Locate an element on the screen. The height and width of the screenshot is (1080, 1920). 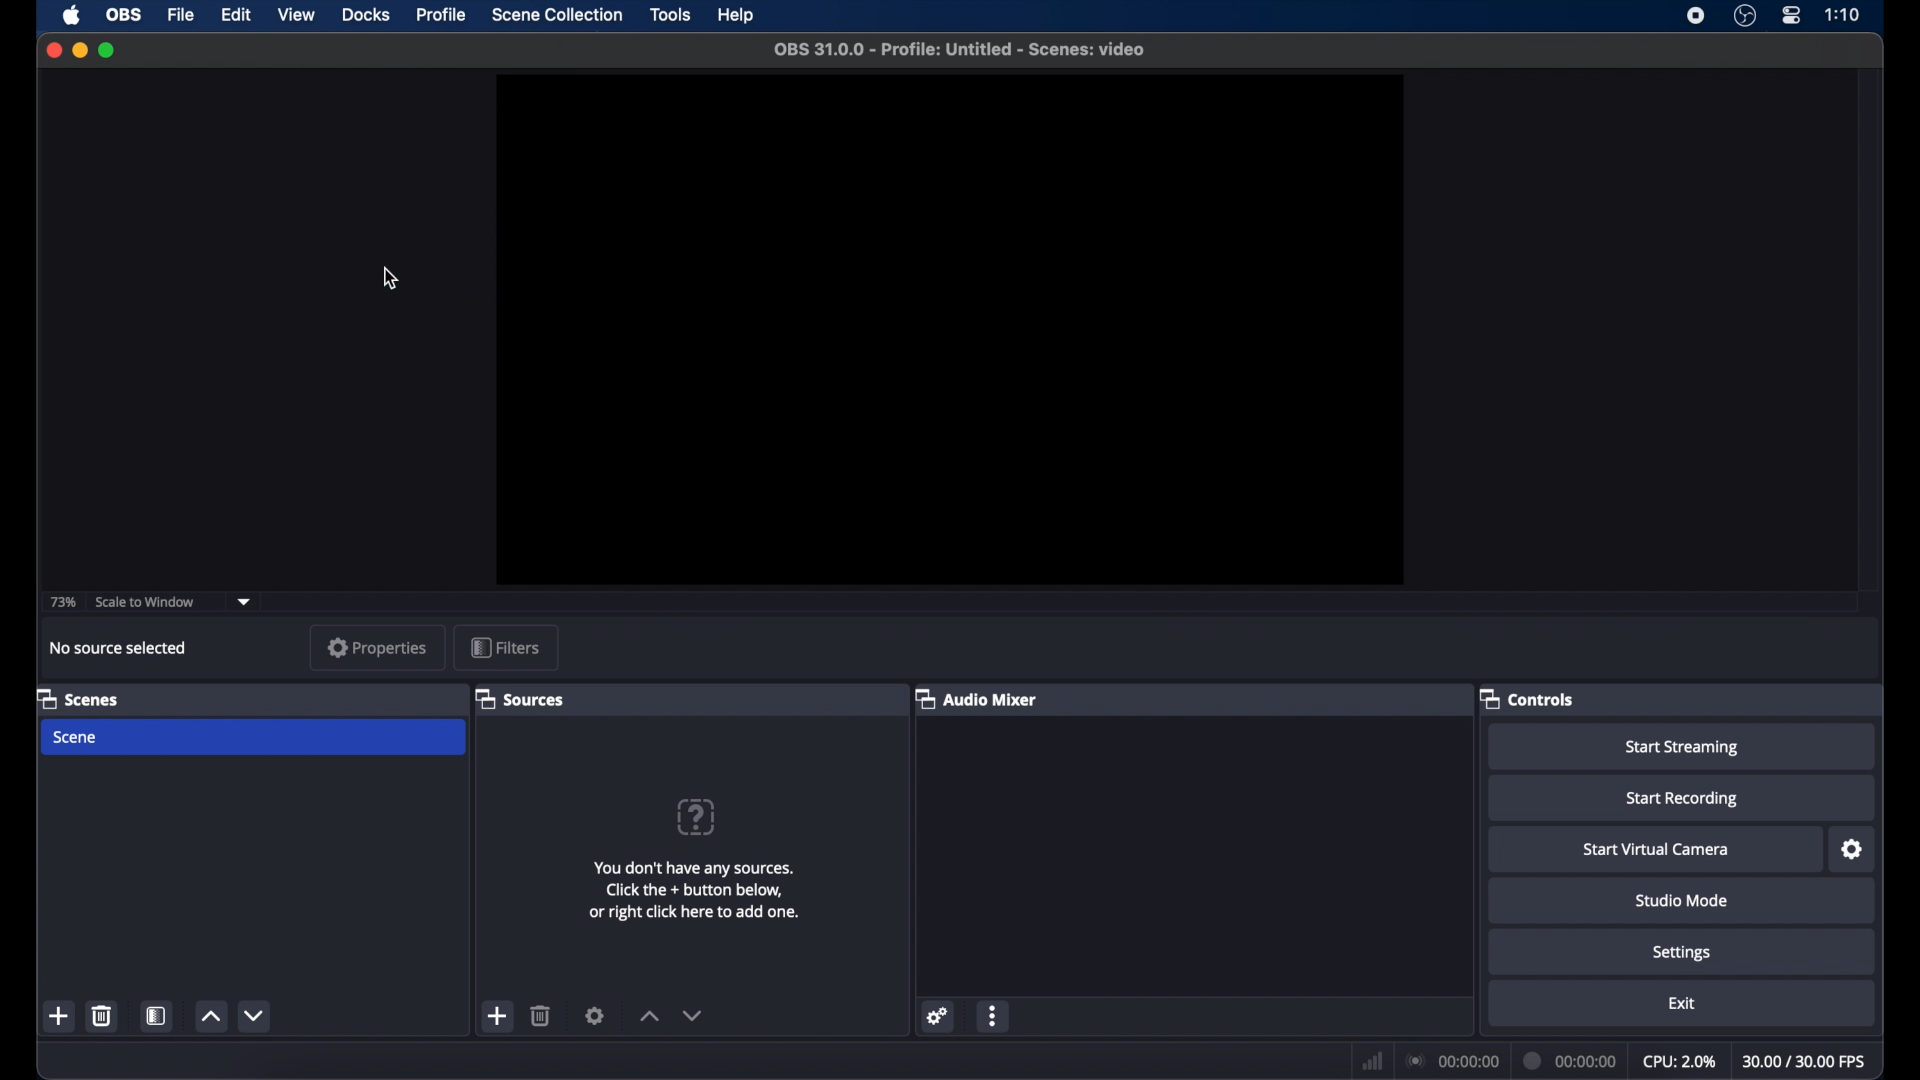
settings is located at coordinates (594, 1016).